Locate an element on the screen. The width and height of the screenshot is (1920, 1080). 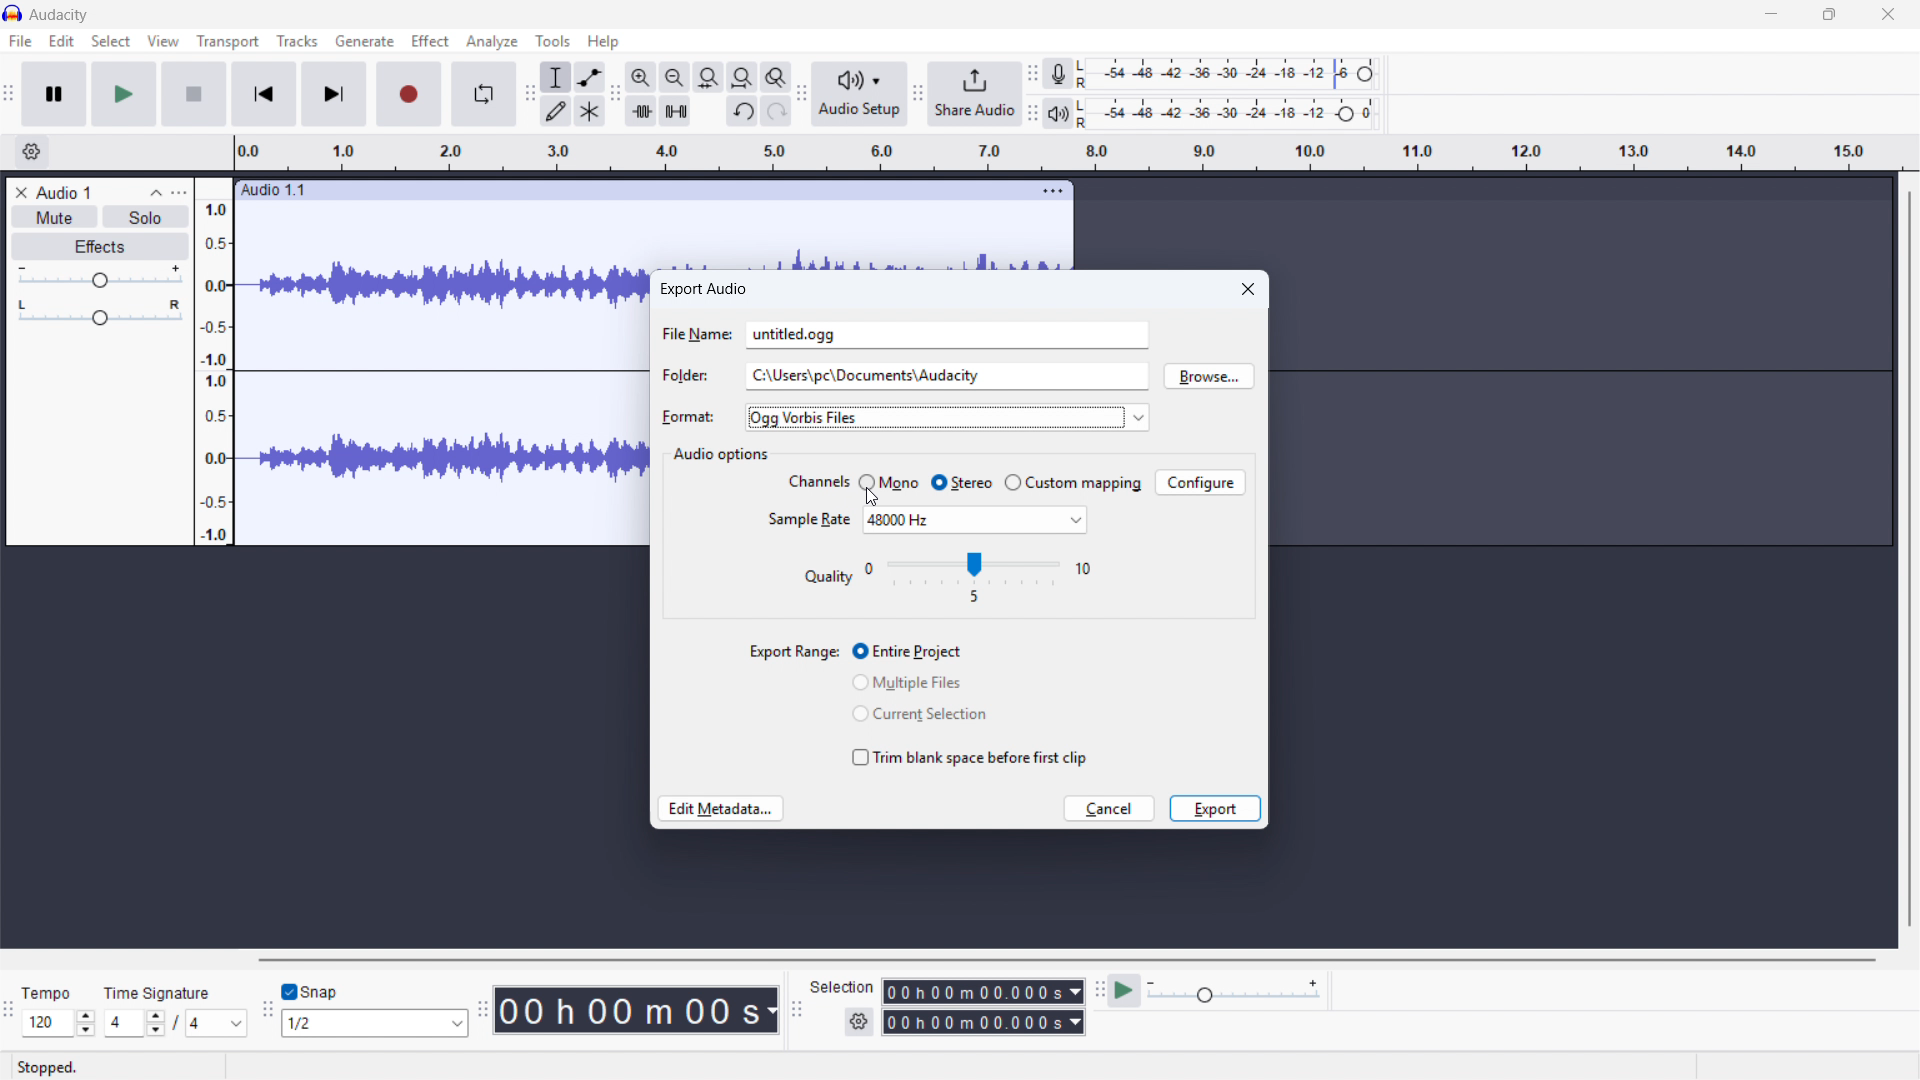
Selection toolbar  is located at coordinates (796, 1008).